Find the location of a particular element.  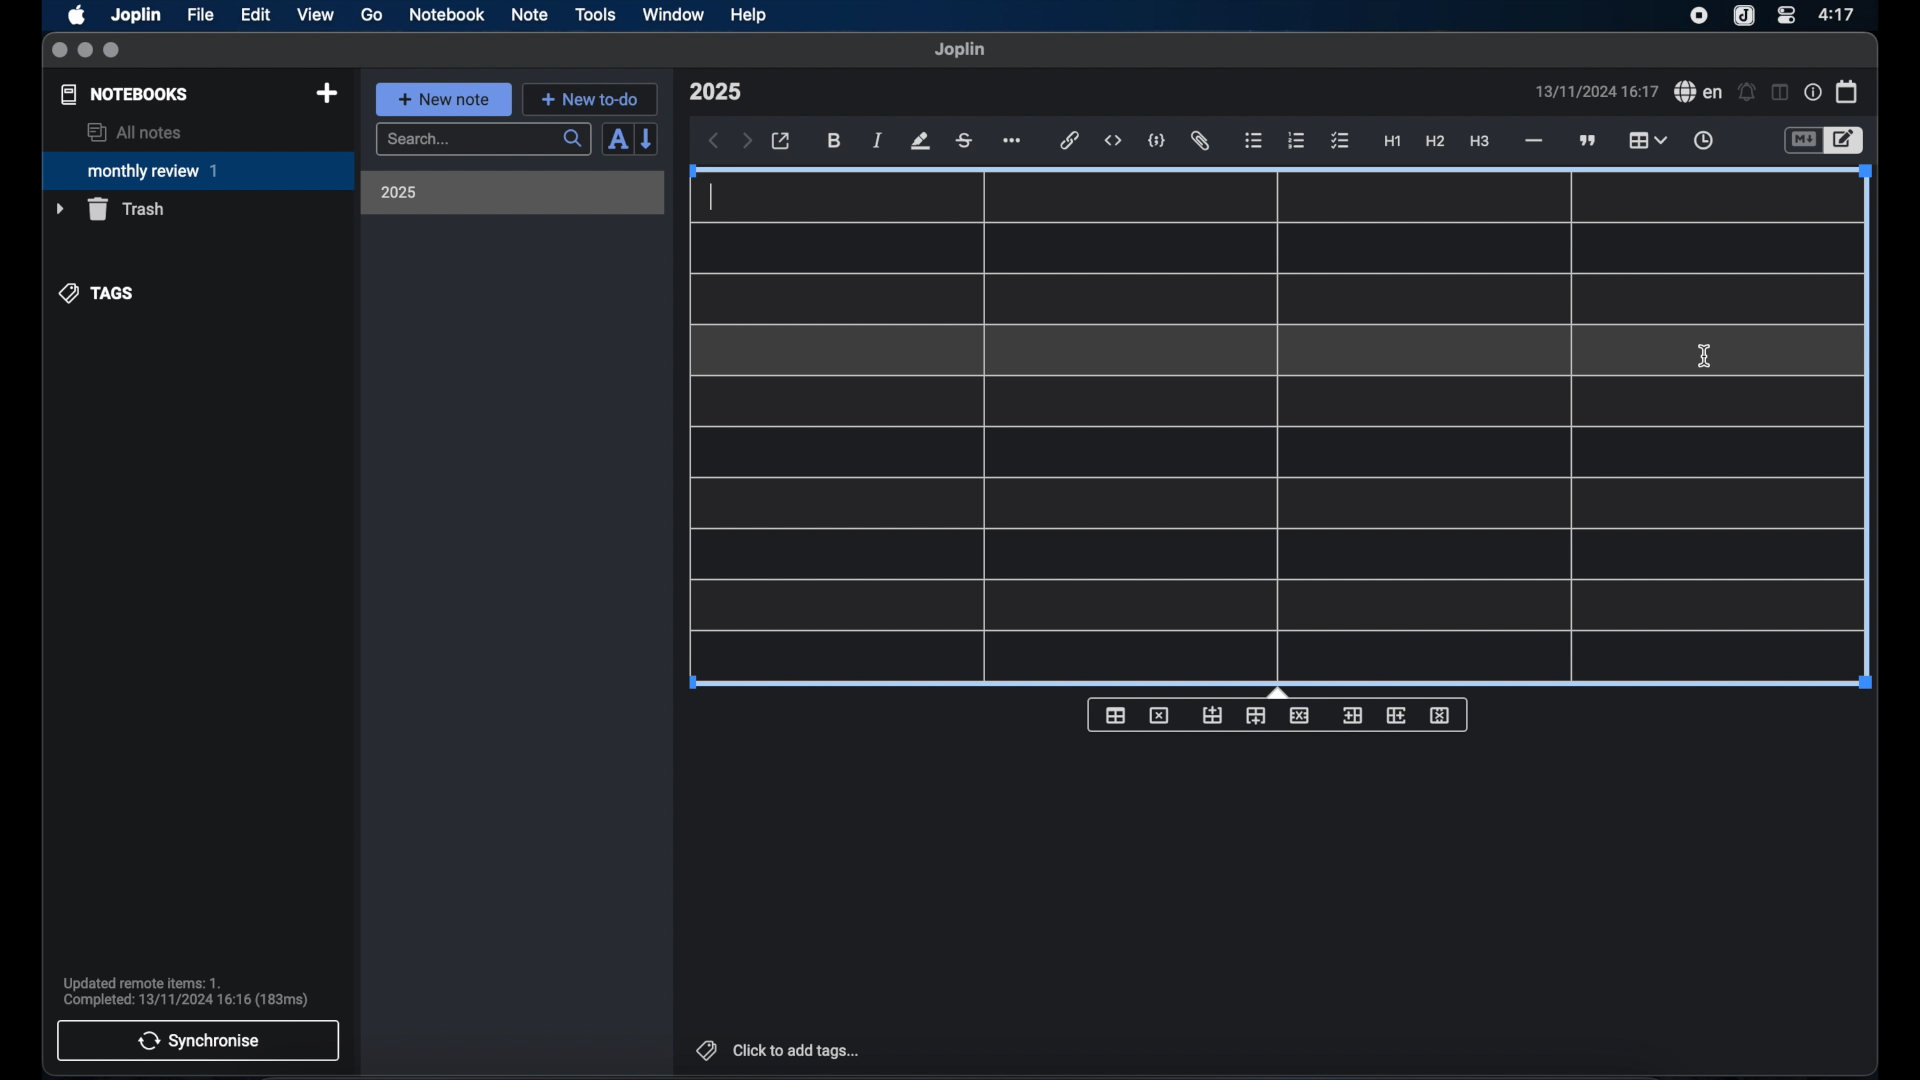

apple icon is located at coordinates (75, 15).